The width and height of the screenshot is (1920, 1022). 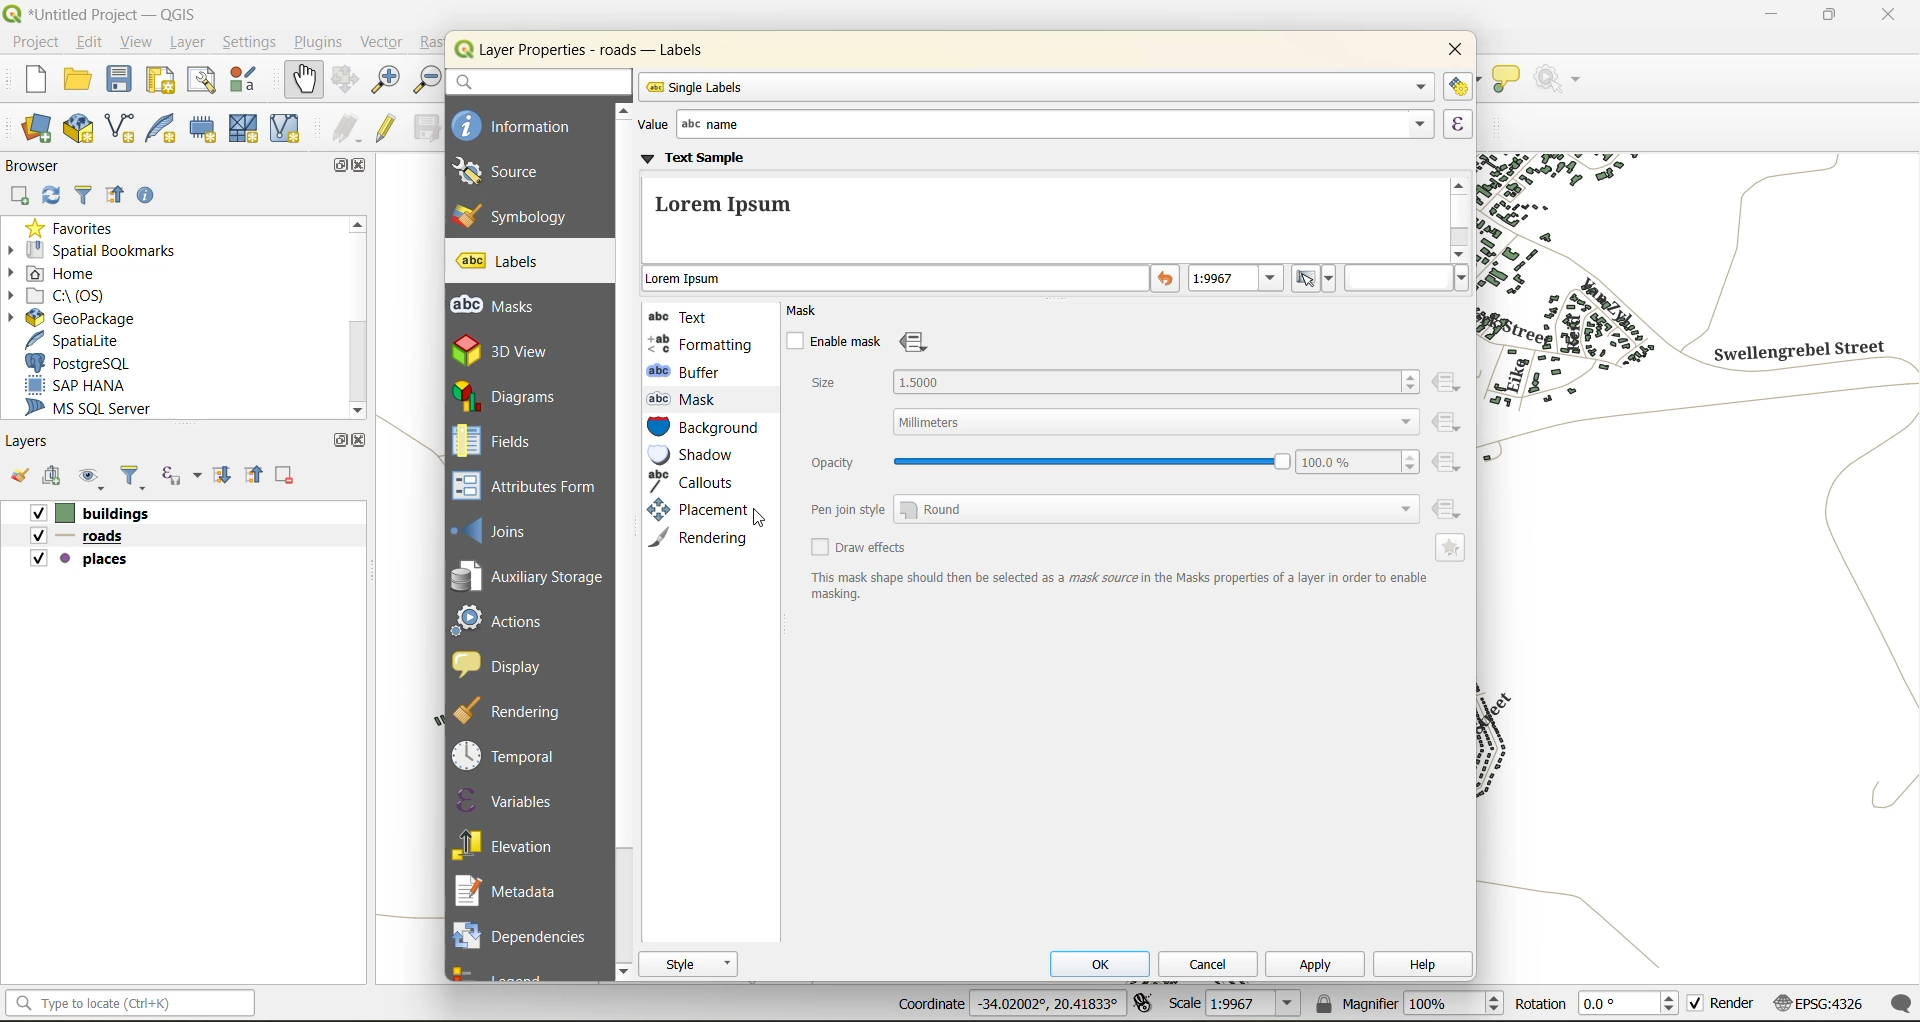 I want to click on cursor, so click(x=762, y=520).